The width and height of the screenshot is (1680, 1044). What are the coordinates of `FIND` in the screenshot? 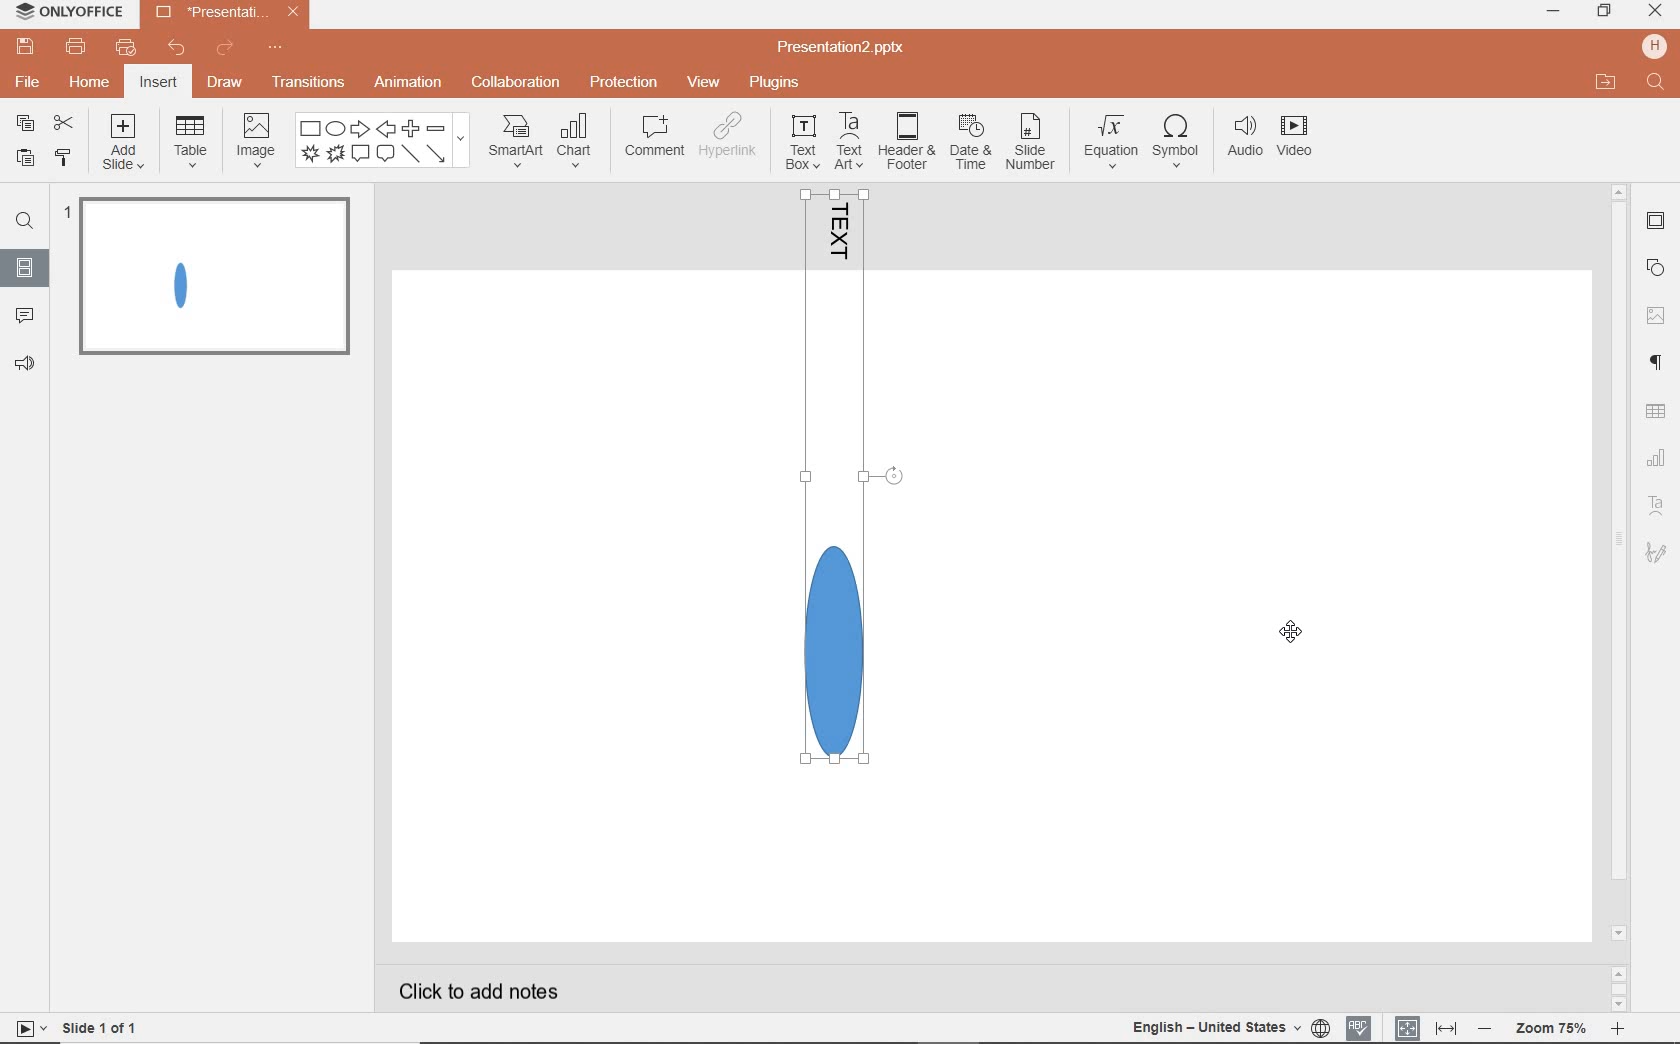 It's located at (22, 224).